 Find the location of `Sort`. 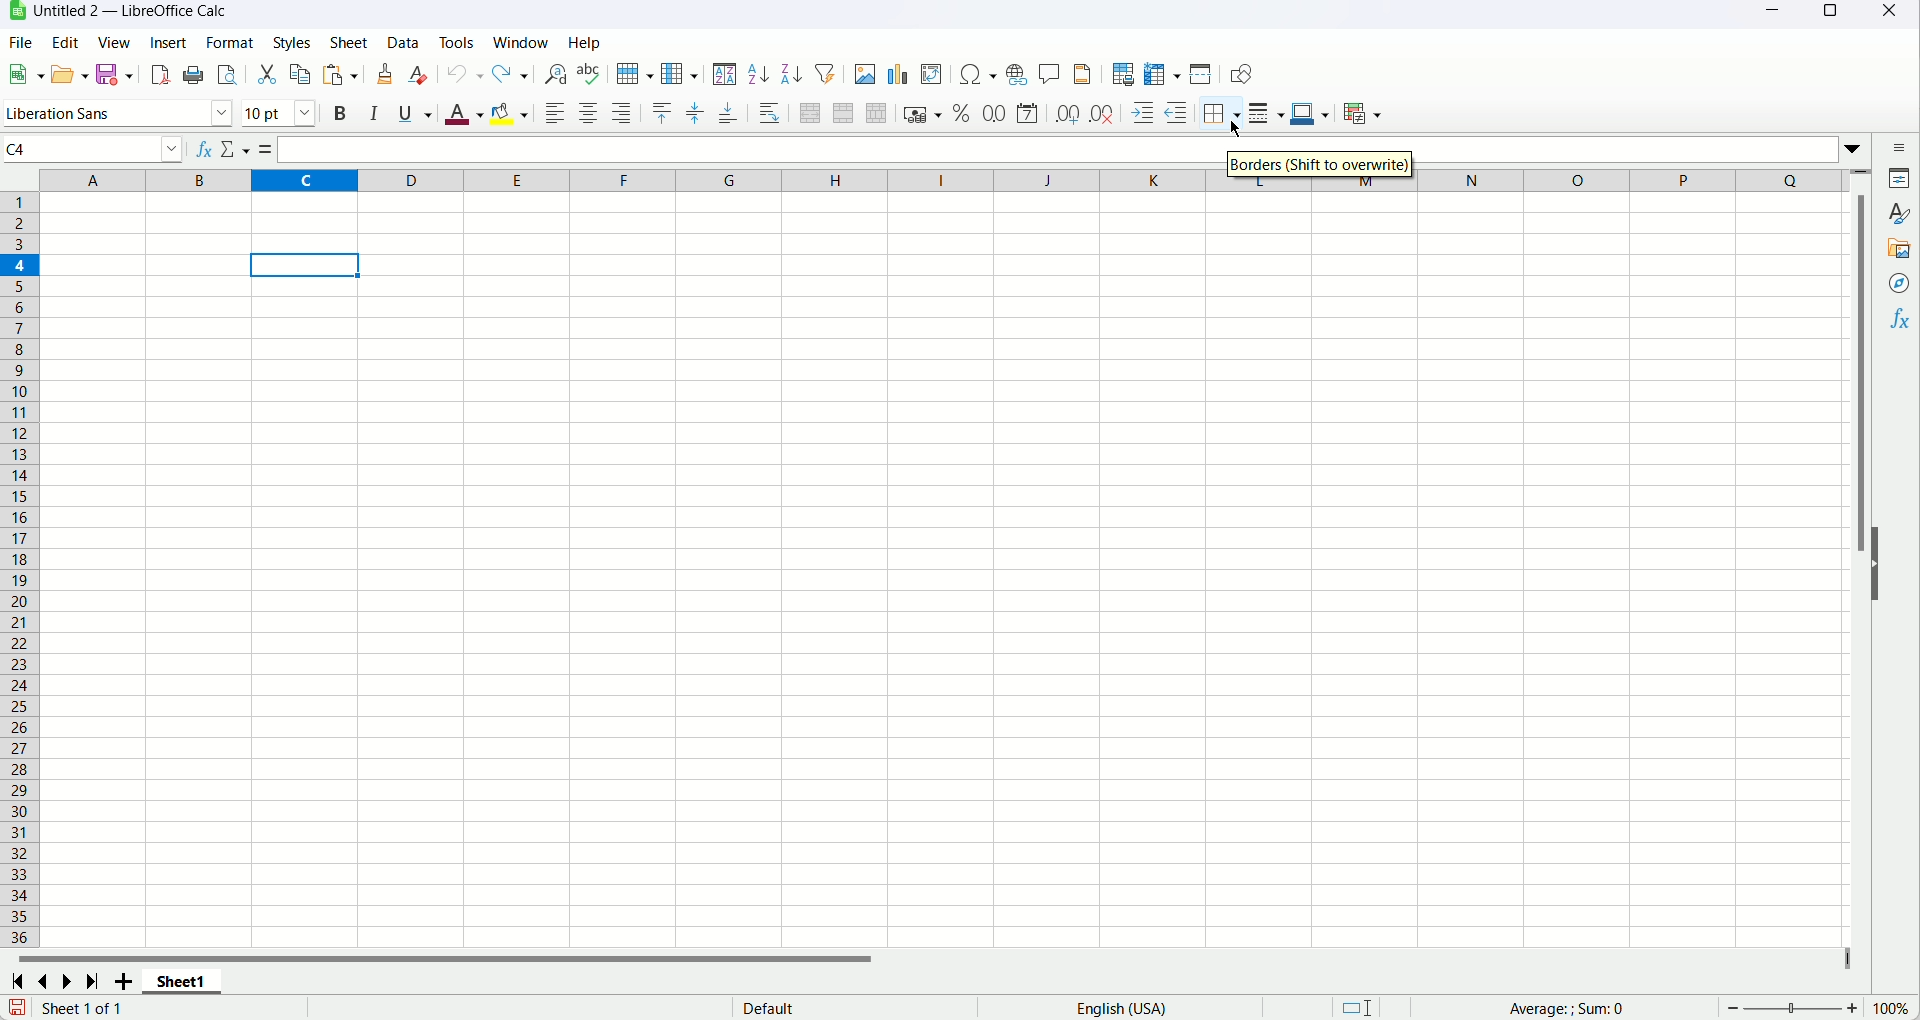

Sort is located at coordinates (725, 74).